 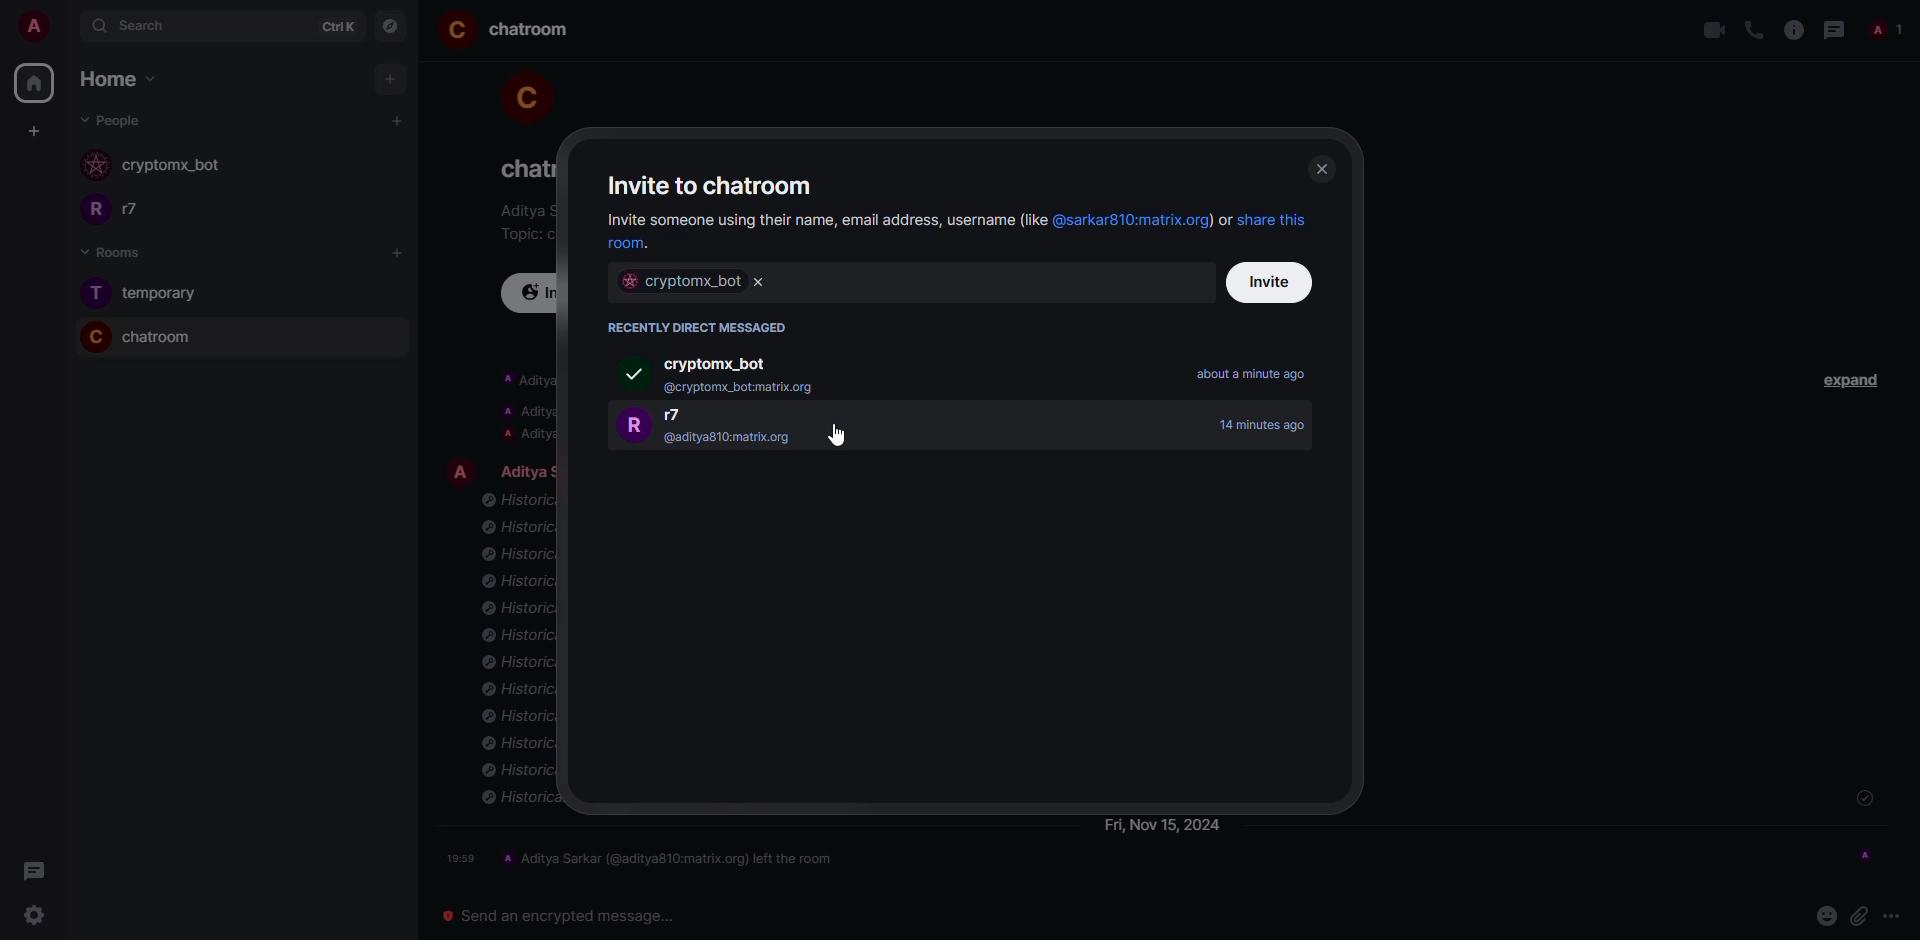 What do you see at coordinates (390, 79) in the screenshot?
I see `add` at bounding box center [390, 79].